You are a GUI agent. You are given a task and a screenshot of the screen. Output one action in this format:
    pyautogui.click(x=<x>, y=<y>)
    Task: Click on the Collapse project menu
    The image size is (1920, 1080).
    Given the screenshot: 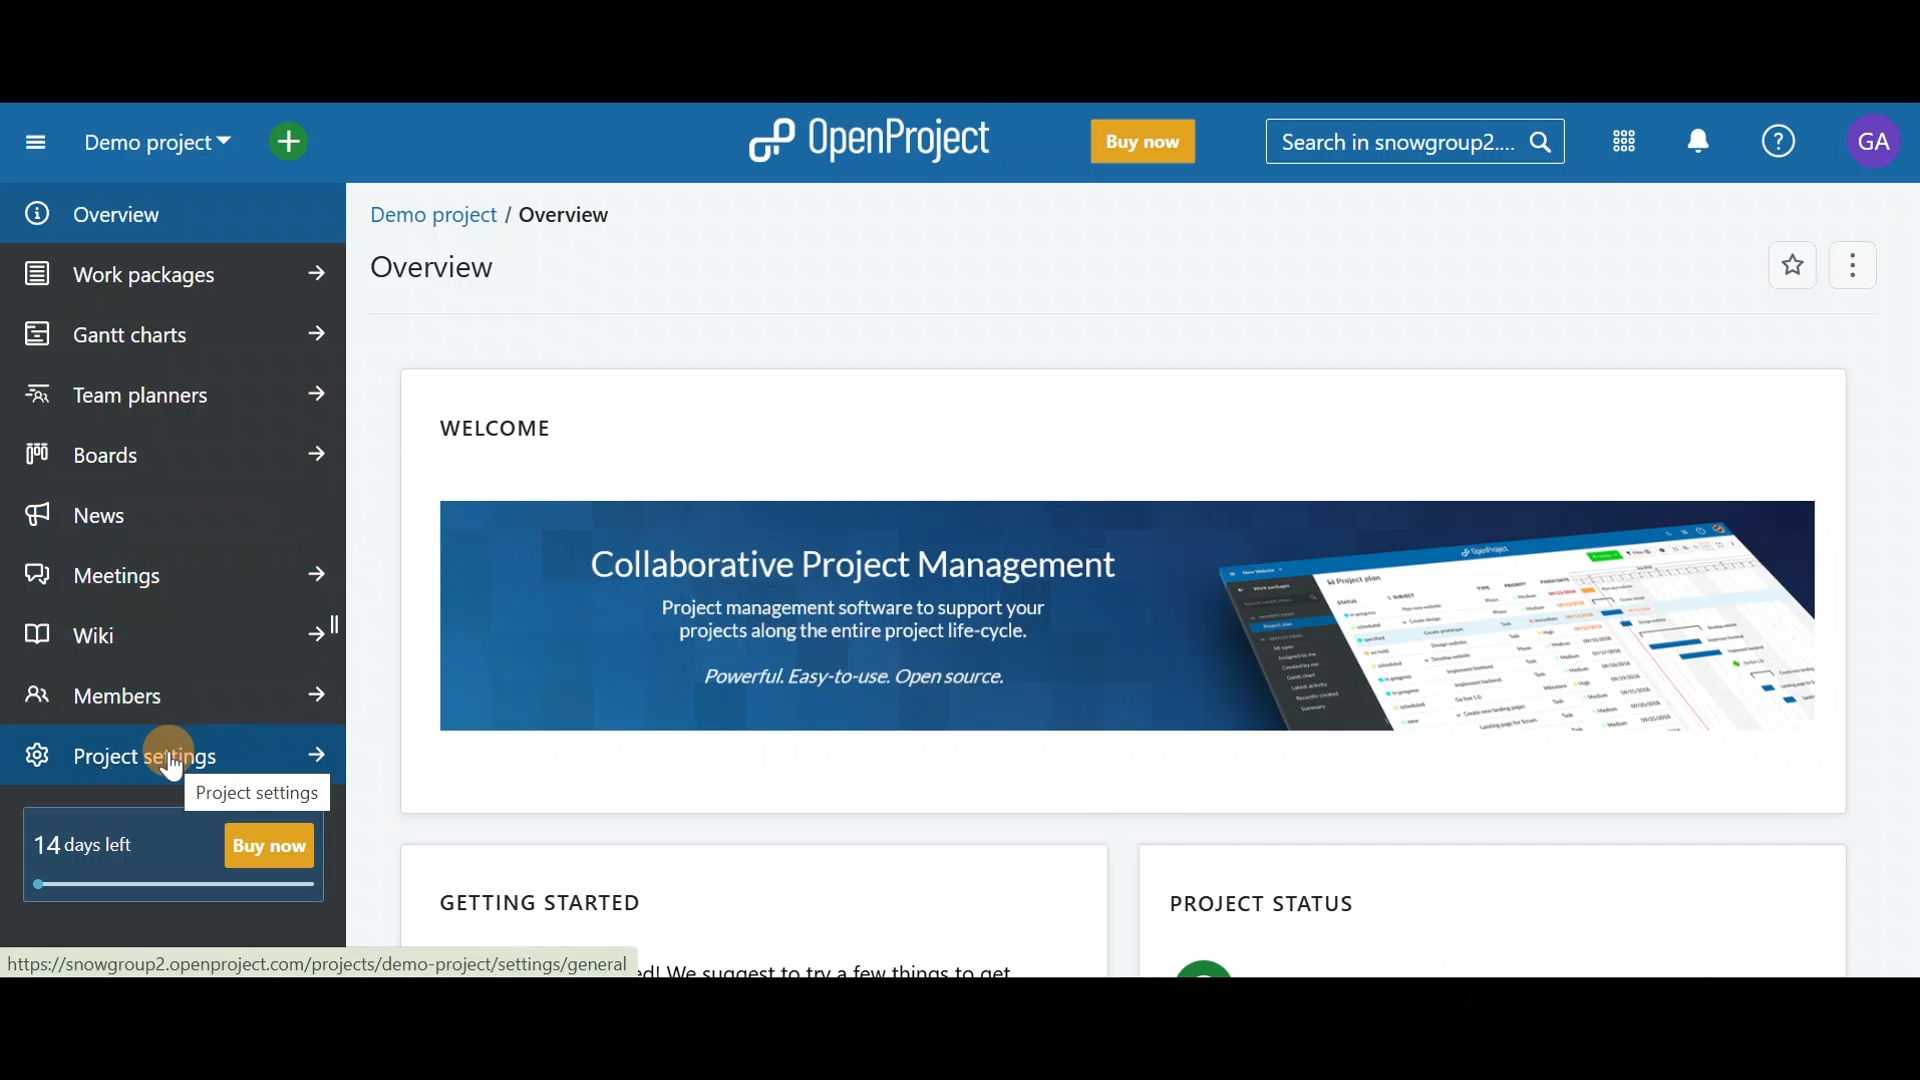 What is the action you would take?
    pyautogui.click(x=32, y=146)
    